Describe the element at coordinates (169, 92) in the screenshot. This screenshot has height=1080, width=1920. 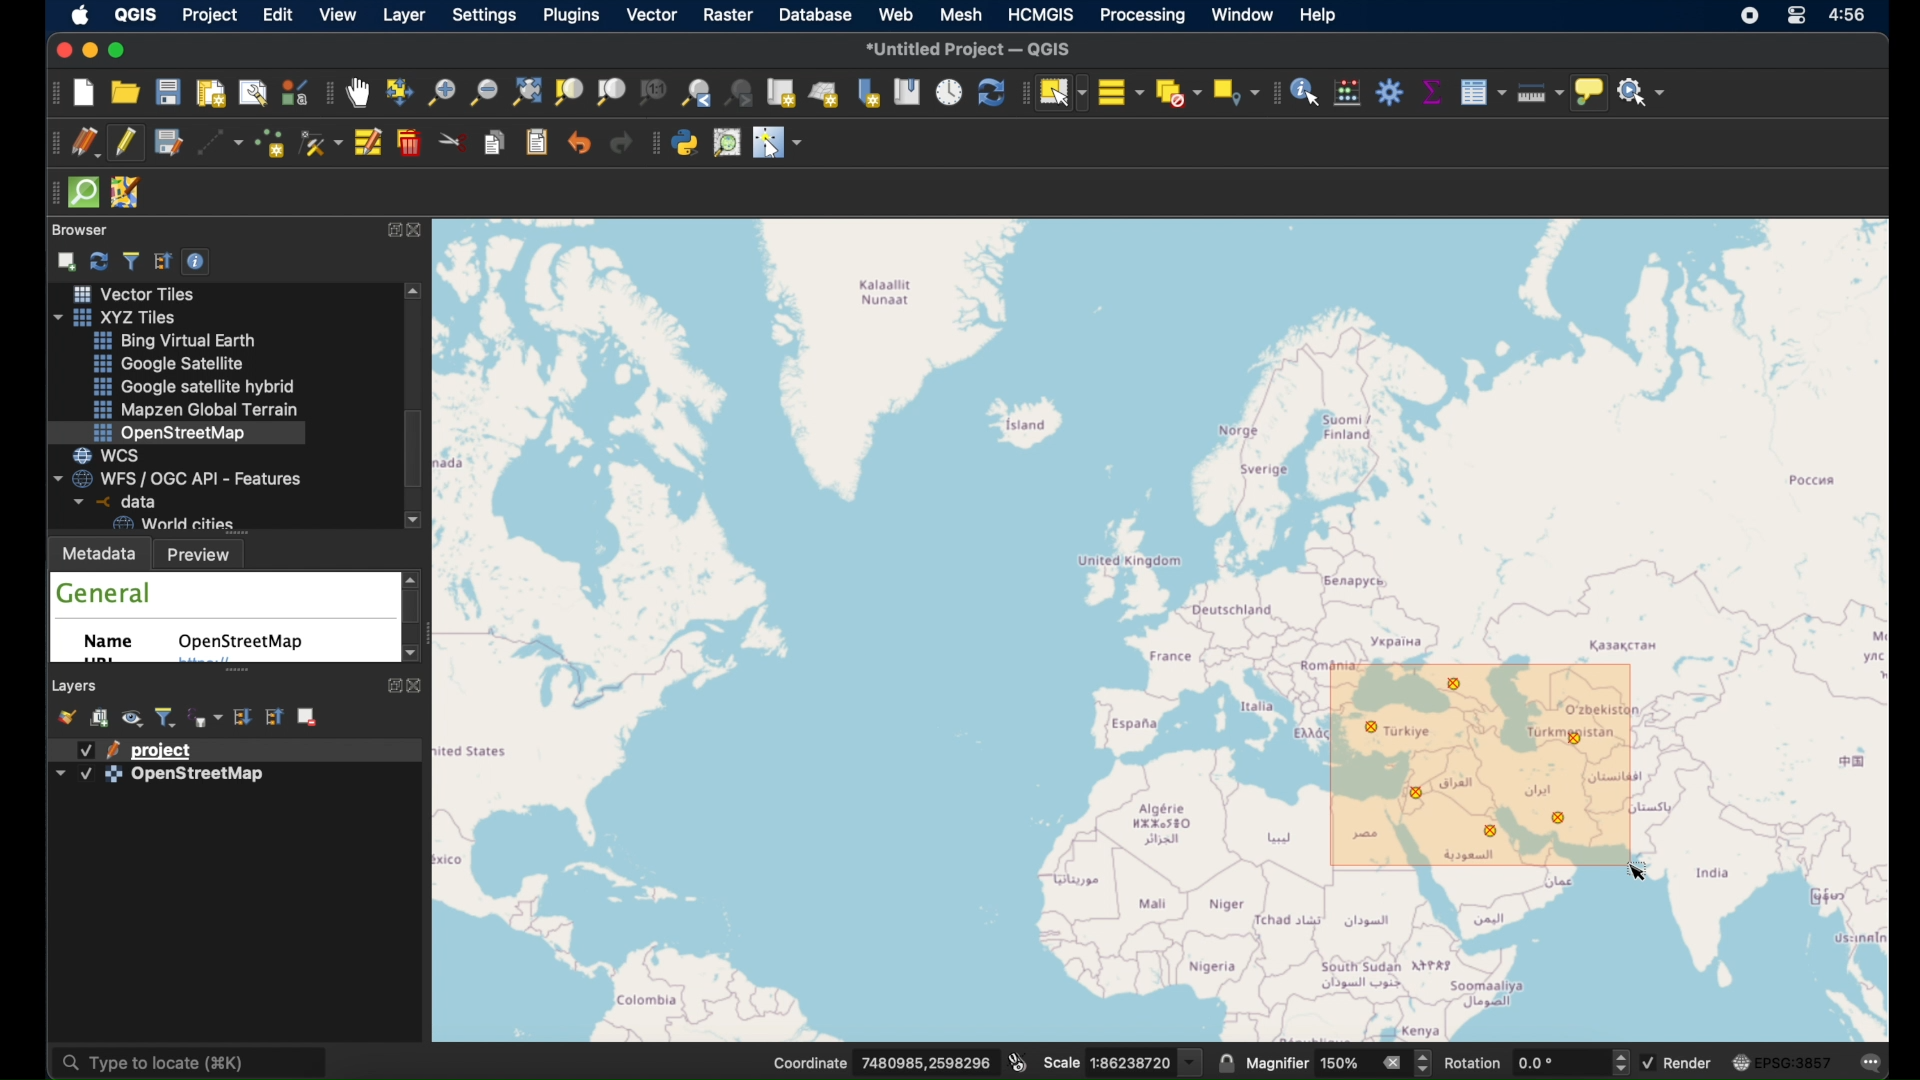
I see `save project` at that location.